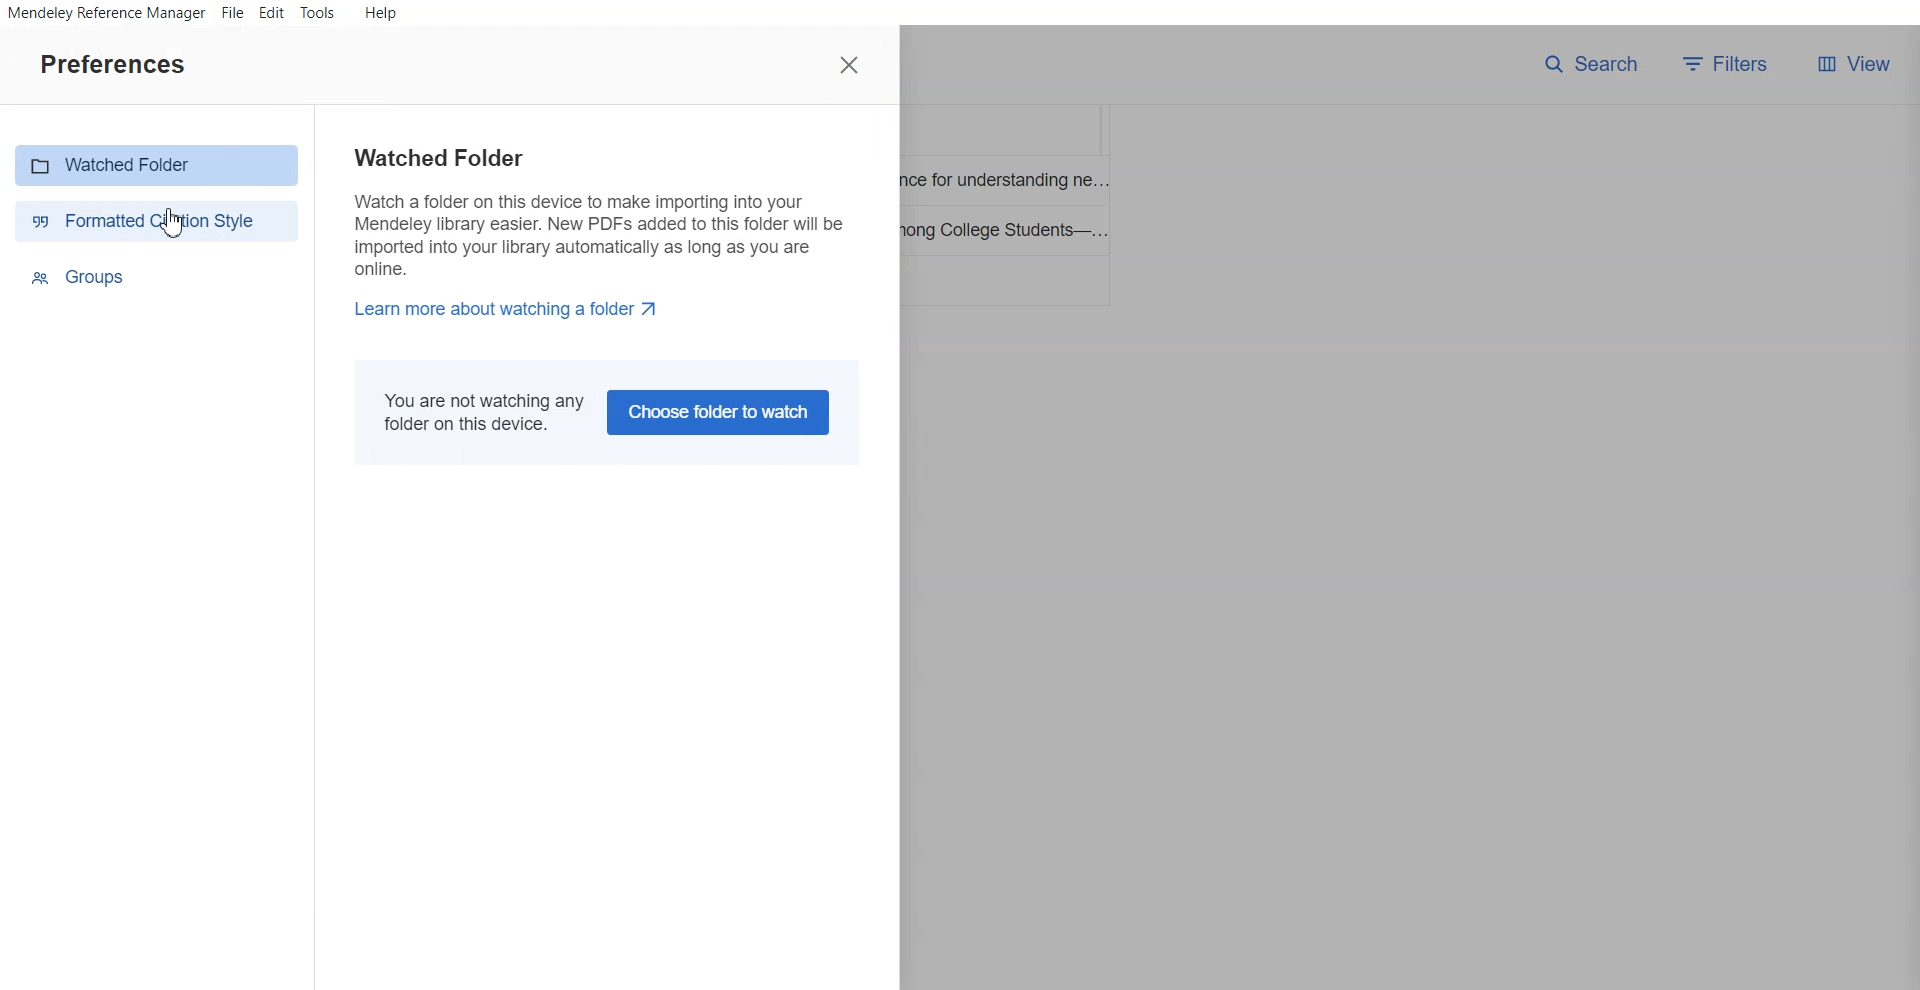 This screenshot has width=1920, height=990. I want to click on Group, so click(159, 276).